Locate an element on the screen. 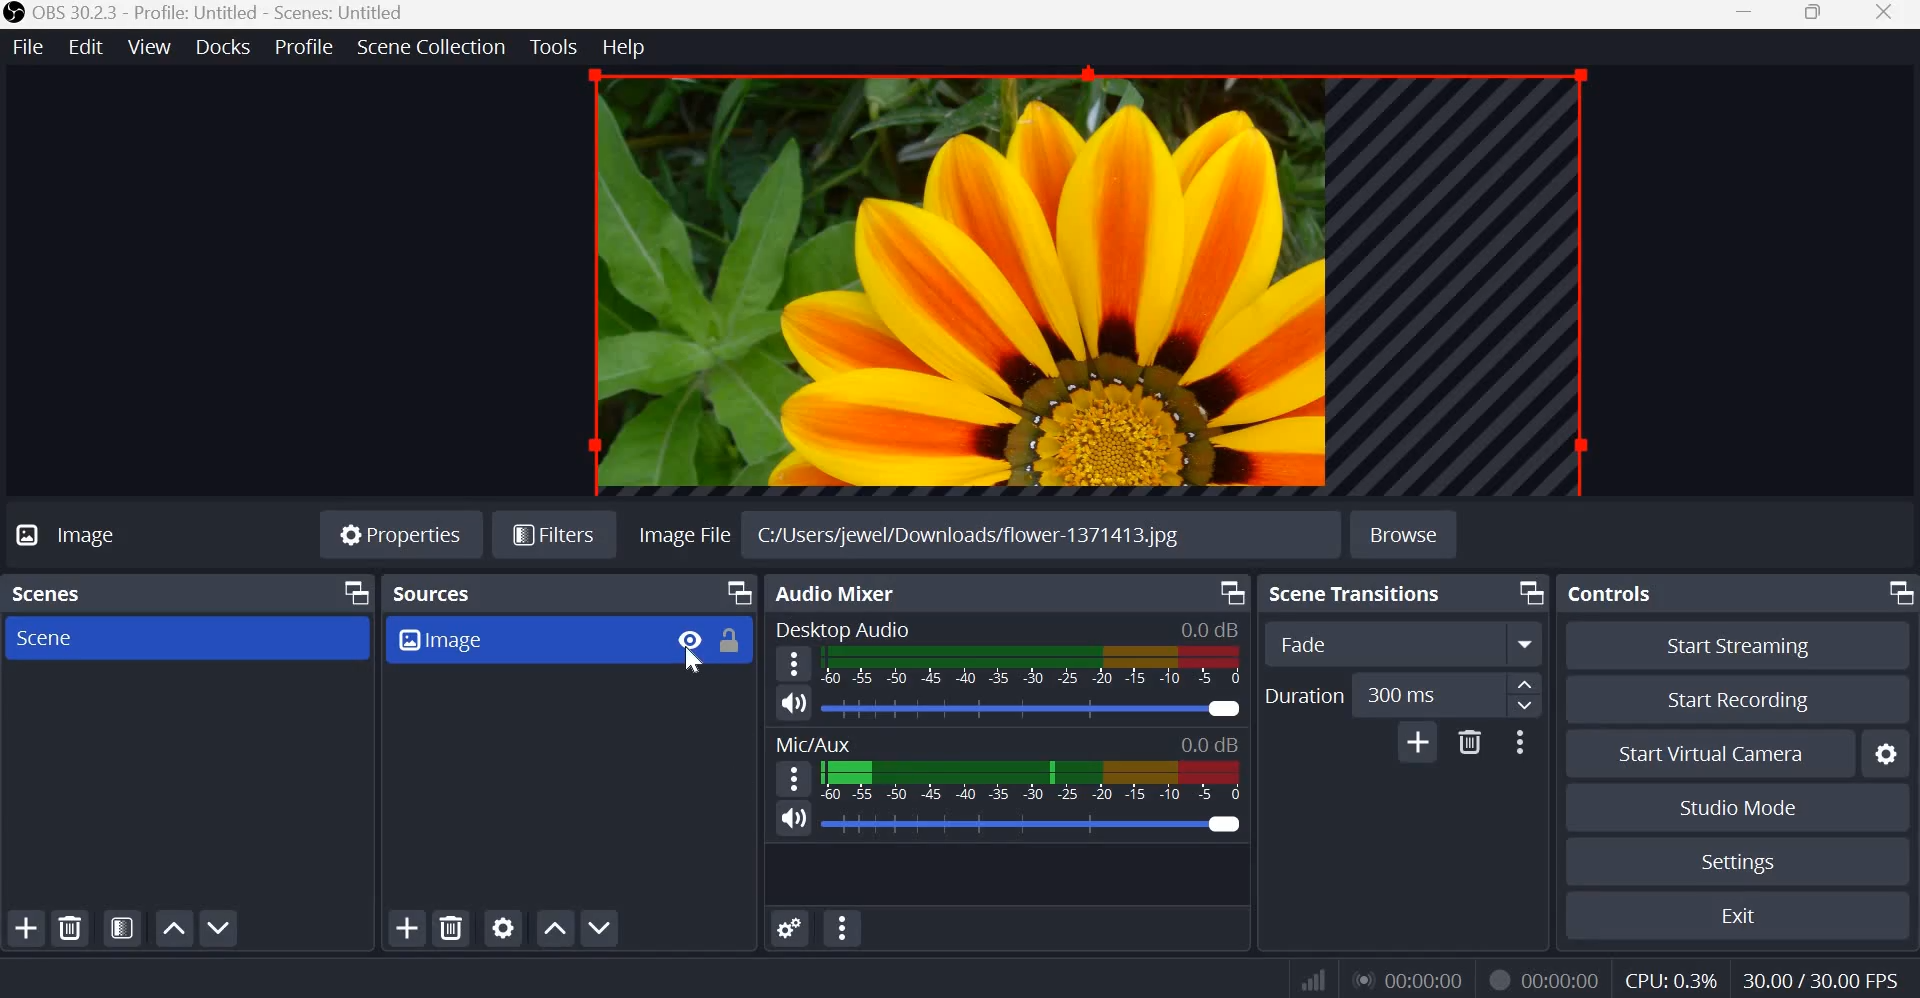  Move scene up is located at coordinates (174, 928).